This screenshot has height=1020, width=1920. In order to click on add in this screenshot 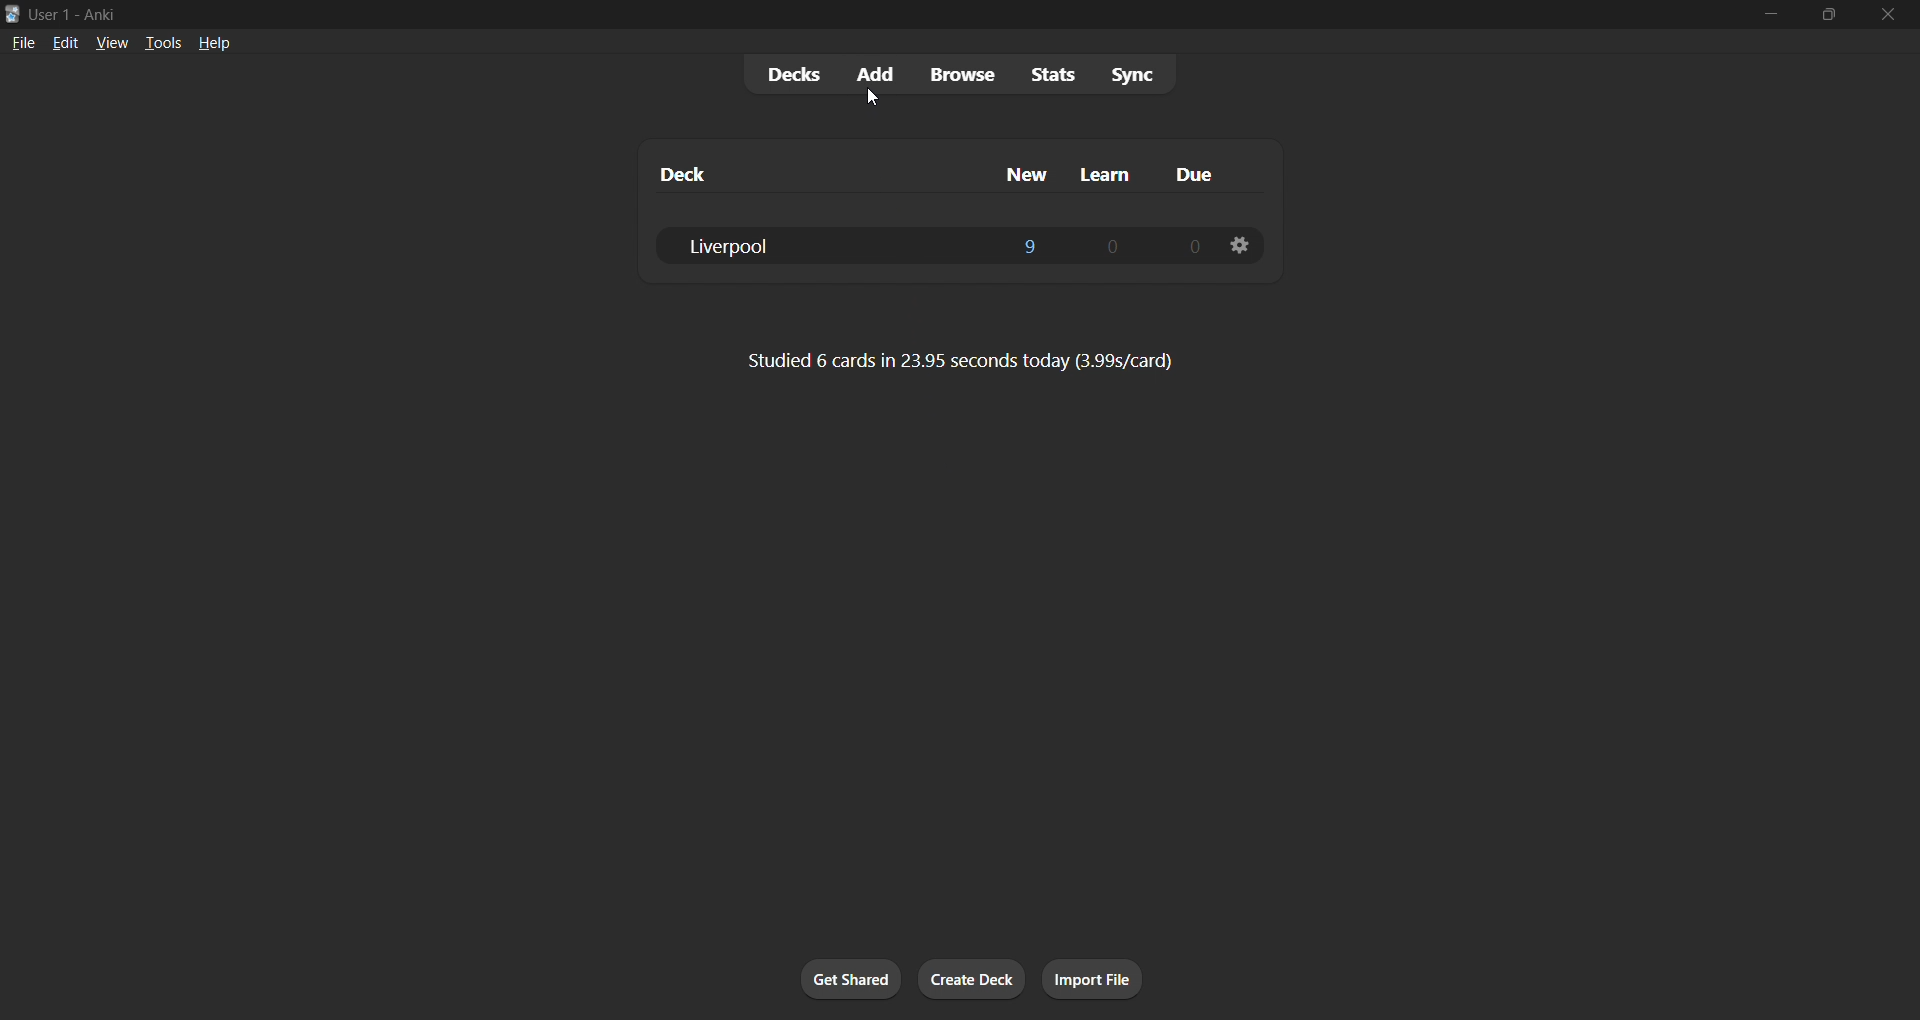, I will do `click(870, 71)`.